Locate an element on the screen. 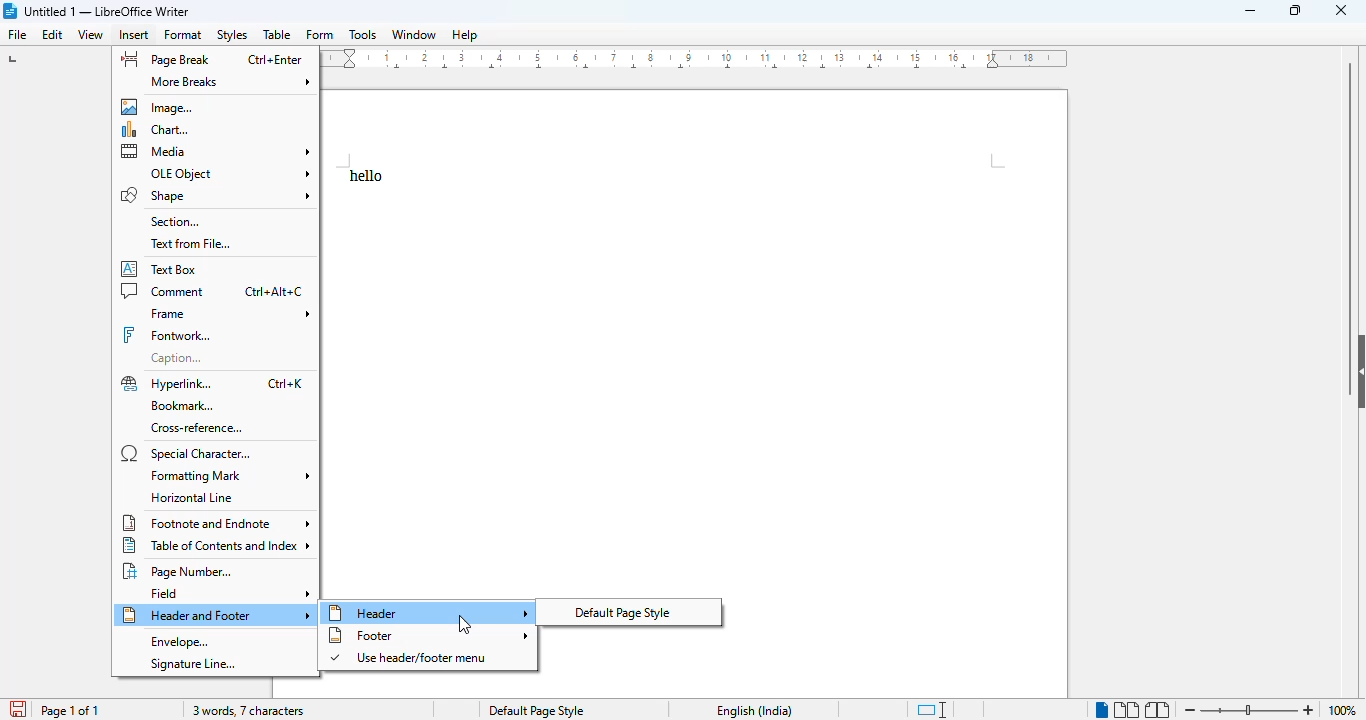 This screenshot has height=720, width=1366. default page style is located at coordinates (621, 614).